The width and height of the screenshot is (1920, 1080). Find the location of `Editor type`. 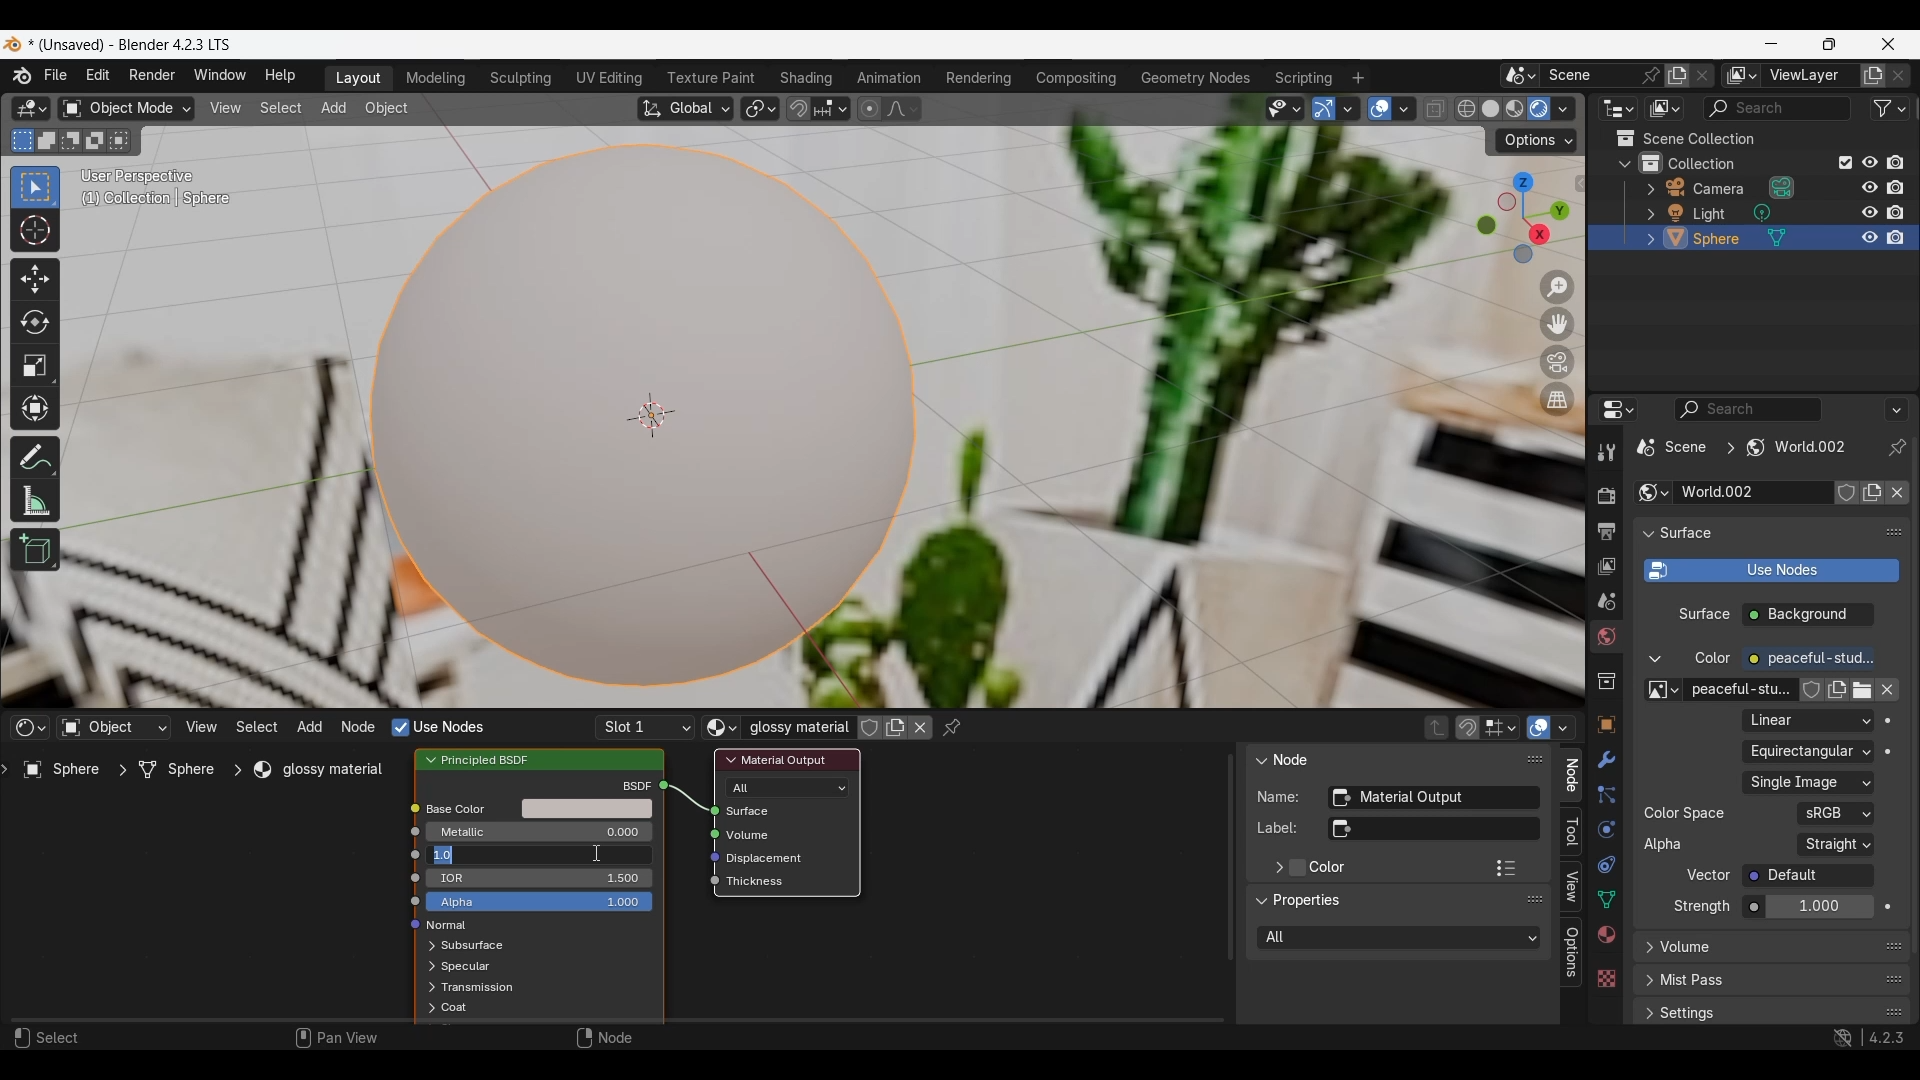

Editor type is located at coordinates (31, 108).